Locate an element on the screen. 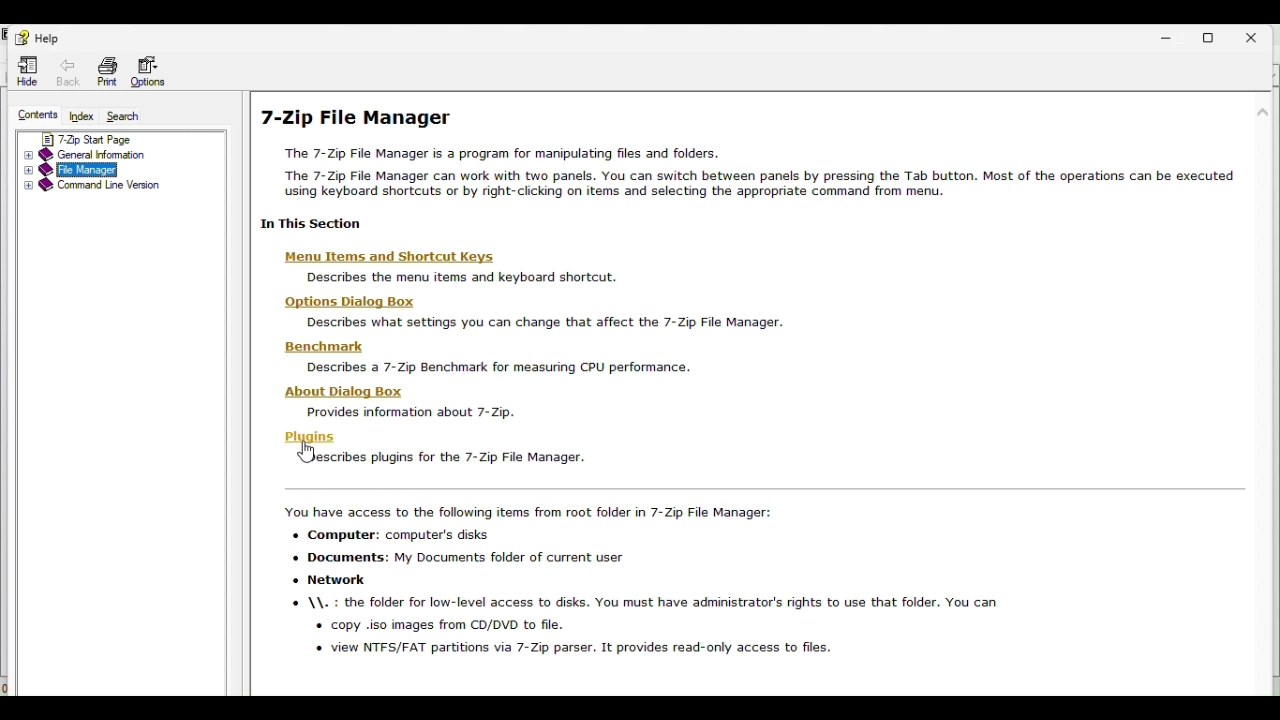 The width and height of the screenshot is (1280, 720). scroll bar is located at coordinates (1266, 376).